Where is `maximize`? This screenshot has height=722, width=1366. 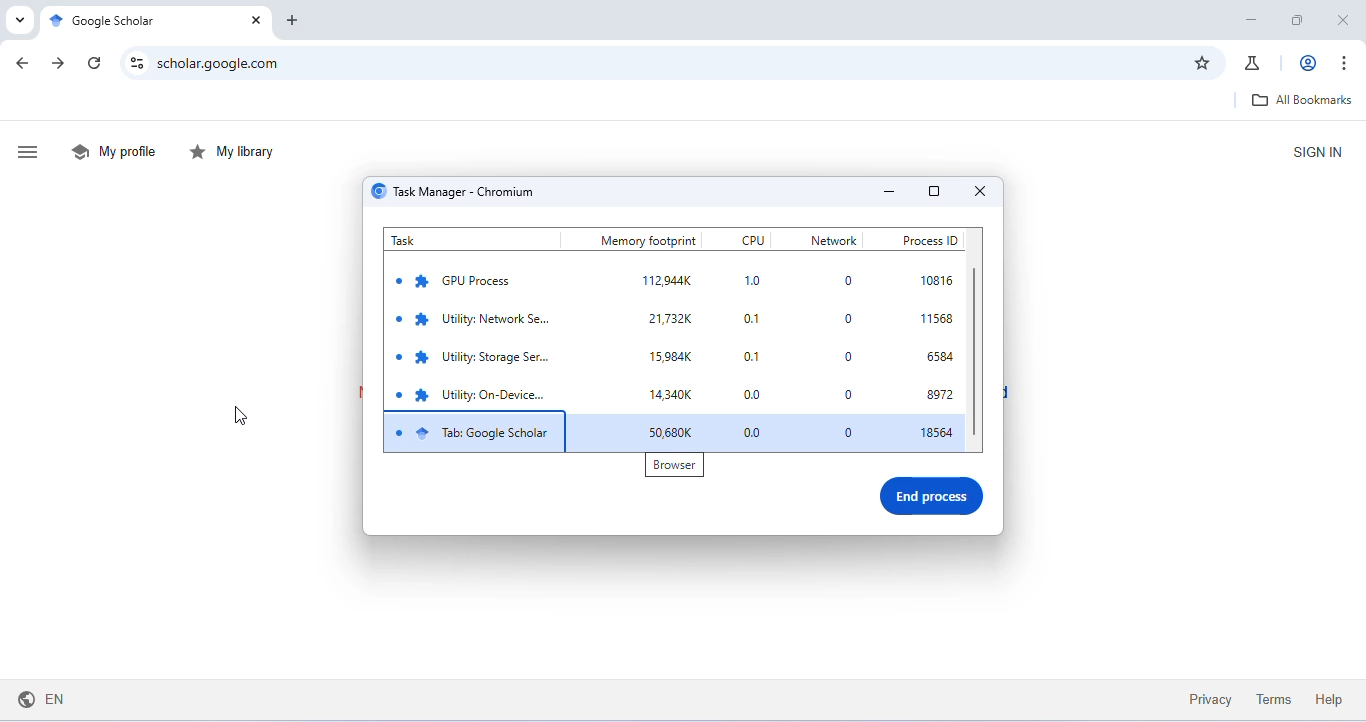
maximize is located at coordinates (1298, 21).